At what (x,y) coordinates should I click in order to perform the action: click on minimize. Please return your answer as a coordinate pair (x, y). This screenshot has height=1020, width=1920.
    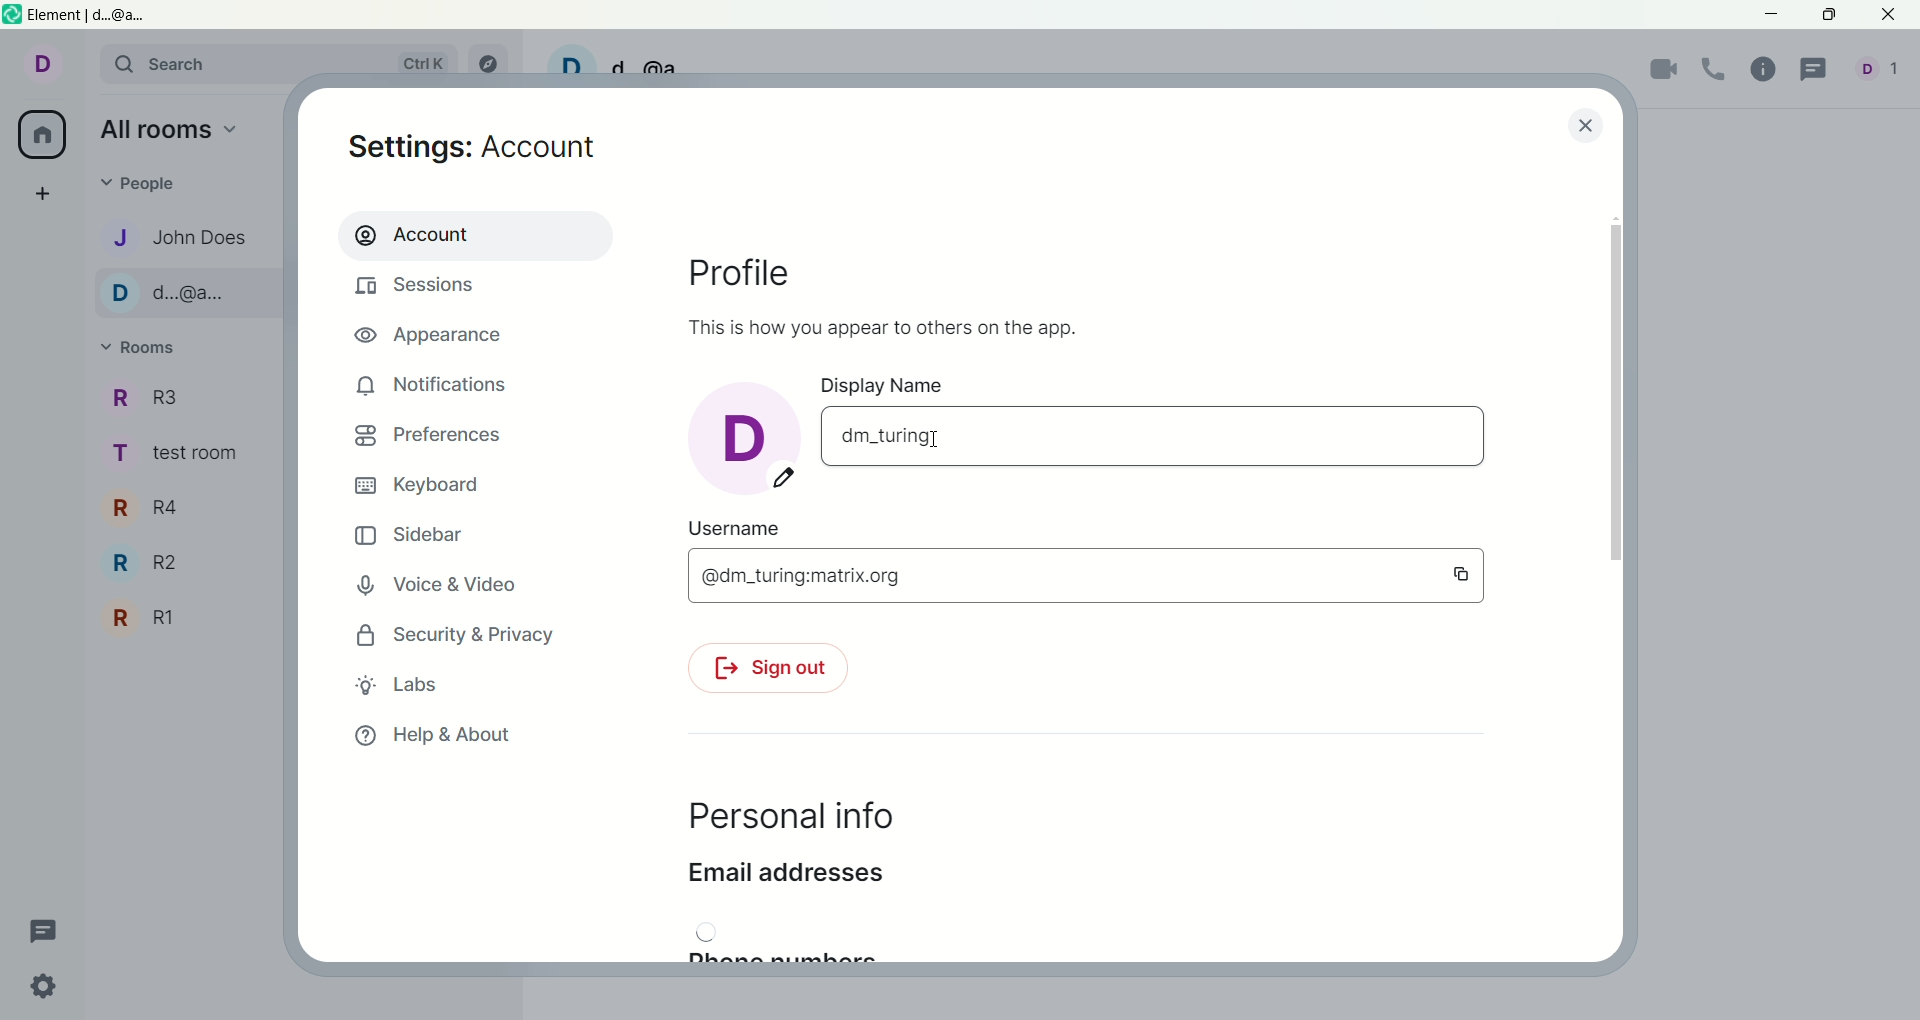
    Looking at the image, I should click on (1773, 17).